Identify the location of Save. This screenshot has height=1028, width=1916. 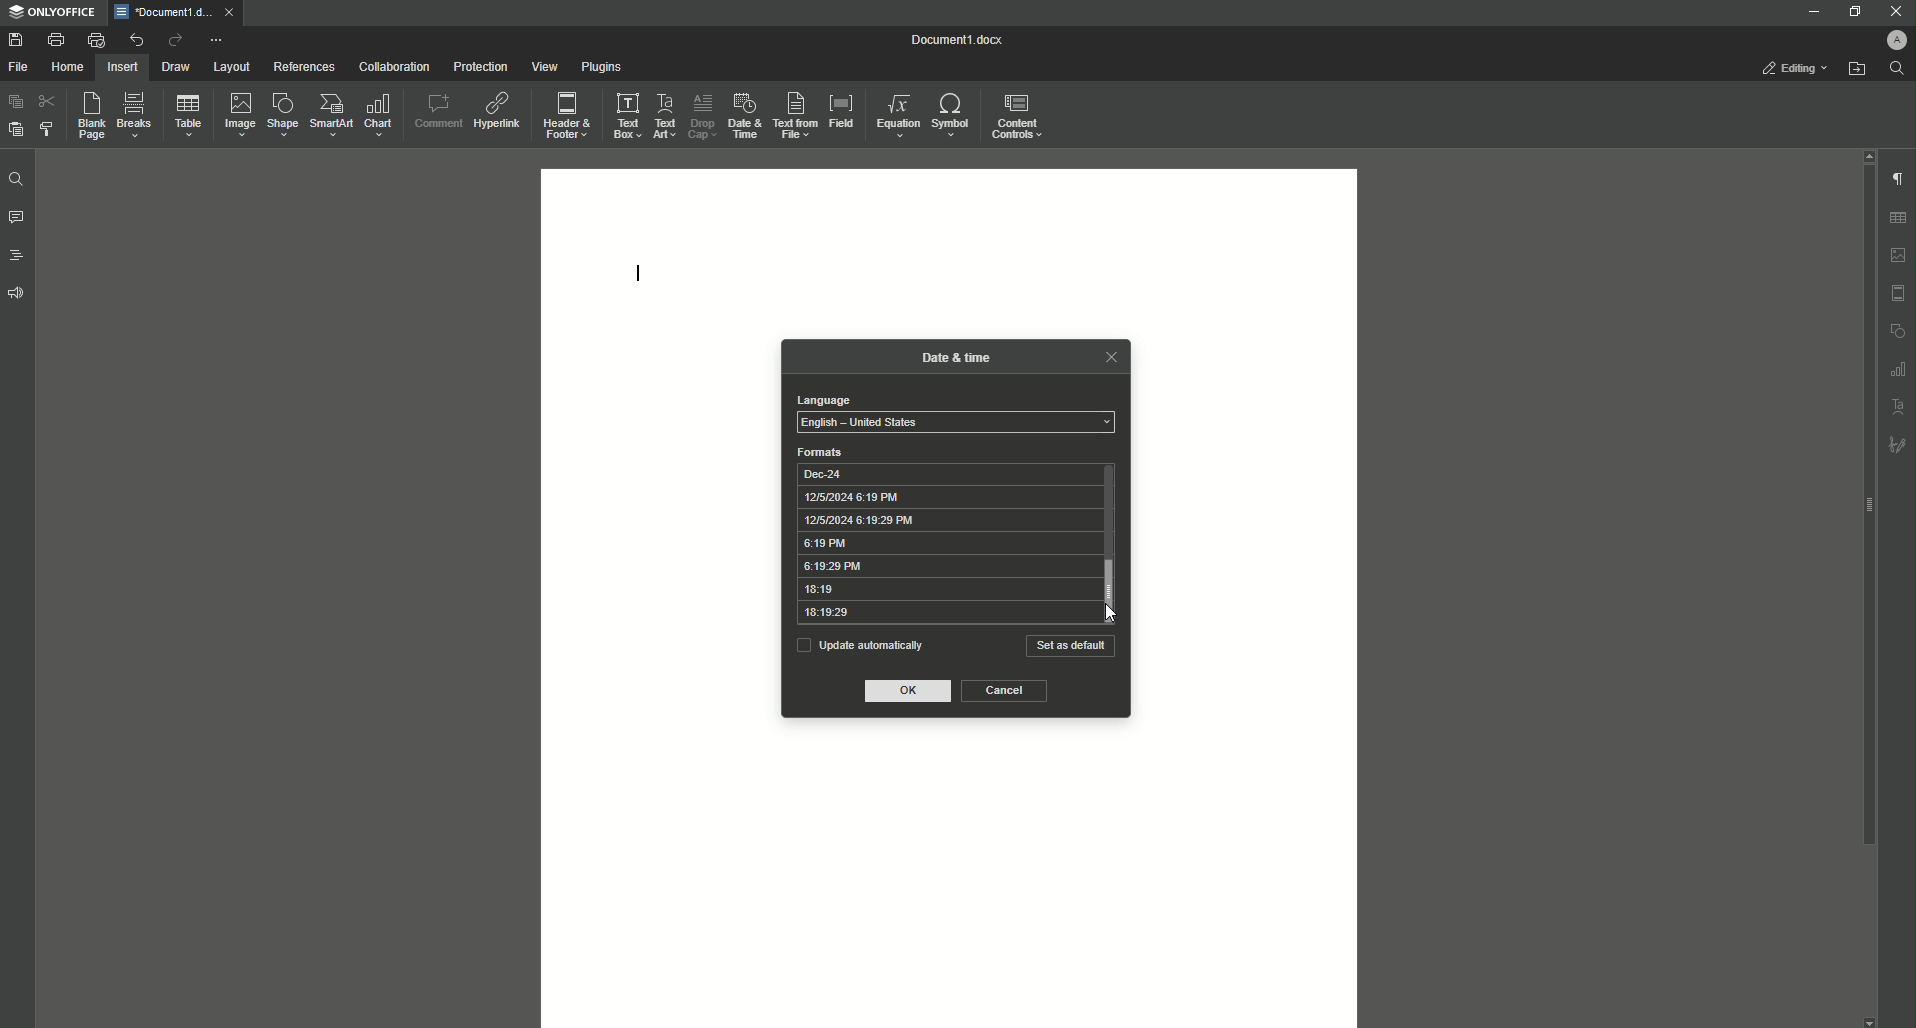
(15, 39).